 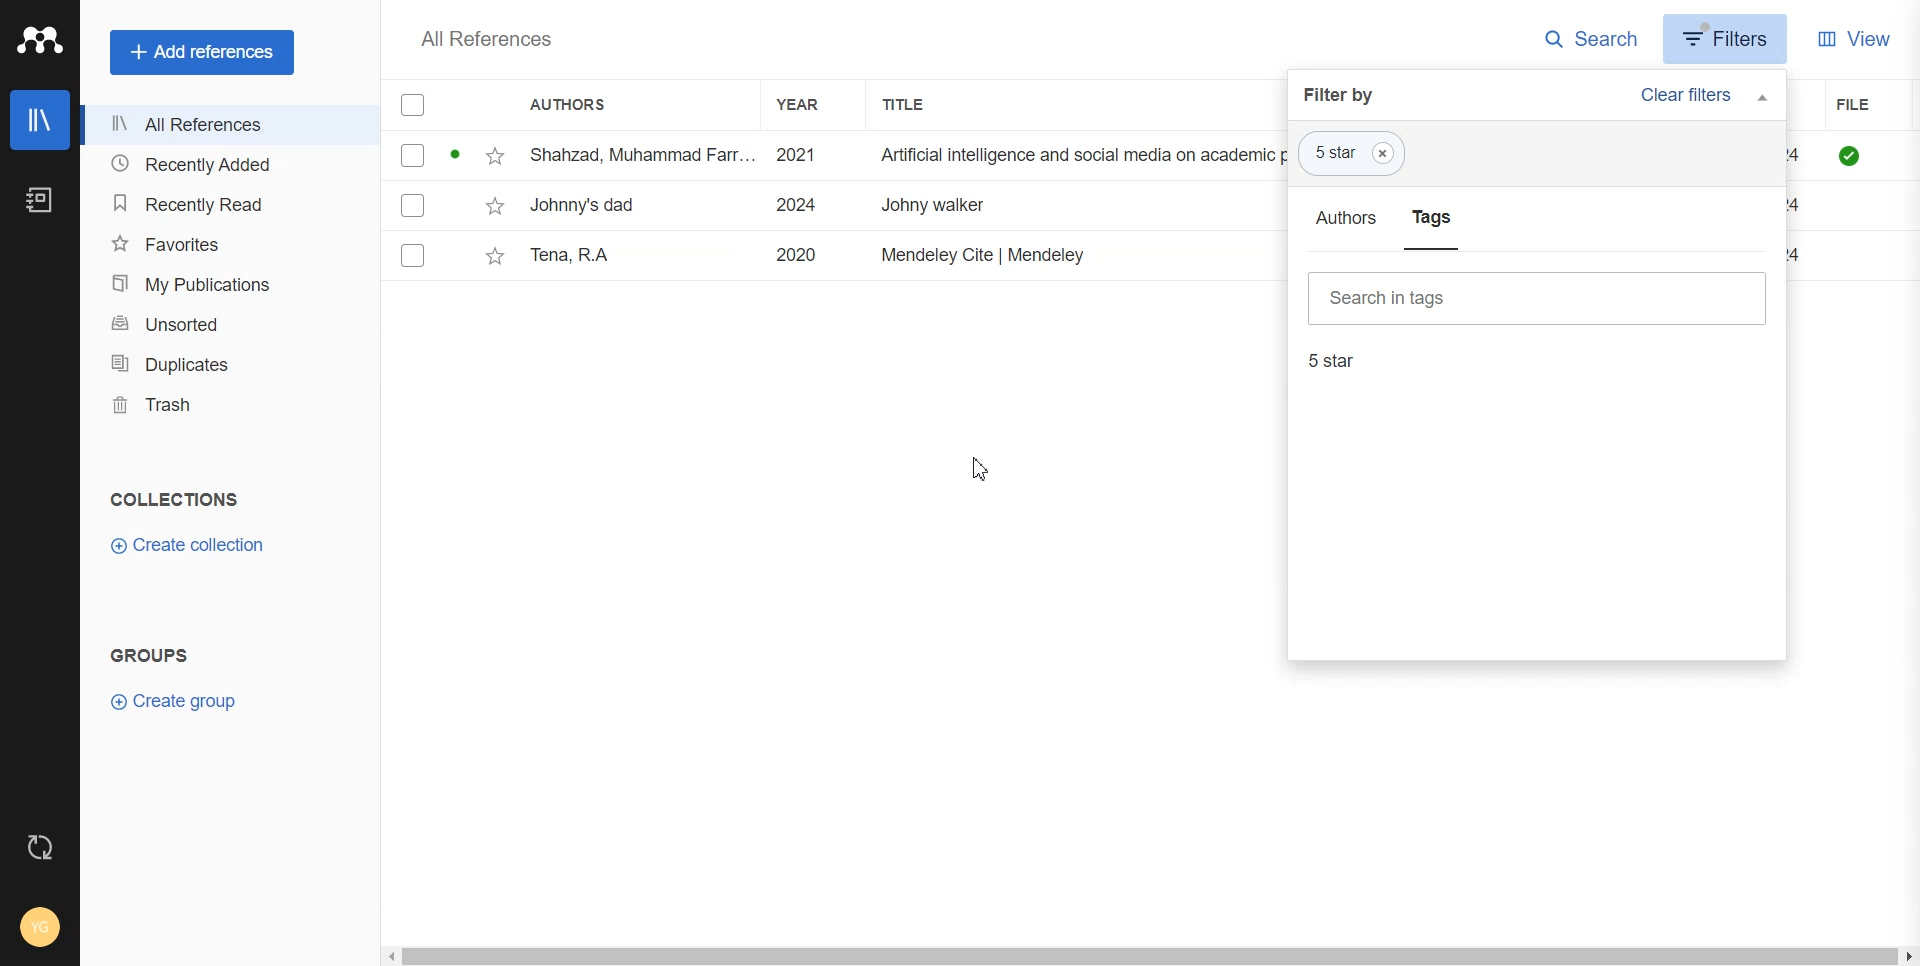 I want to click on File, so click(x=833, y=256).